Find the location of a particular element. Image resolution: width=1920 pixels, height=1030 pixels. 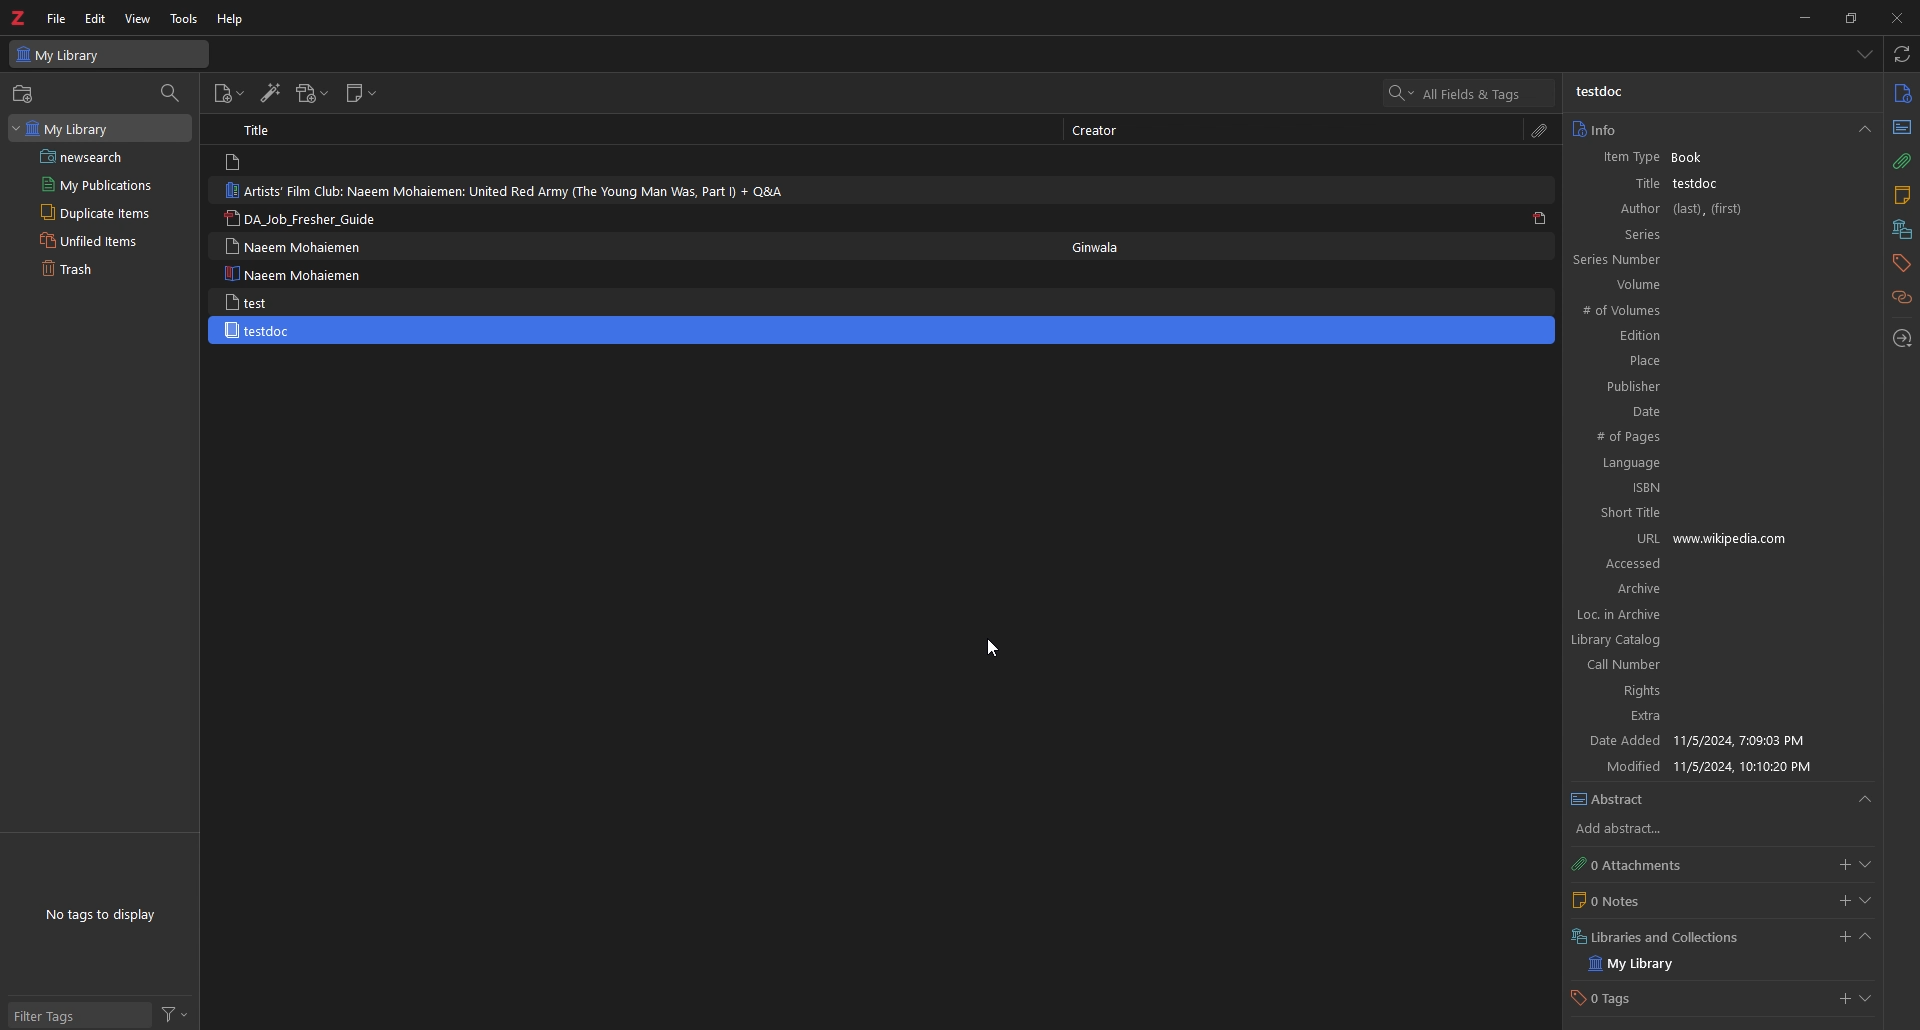

filter tags is located at coordinates (78, 1016).